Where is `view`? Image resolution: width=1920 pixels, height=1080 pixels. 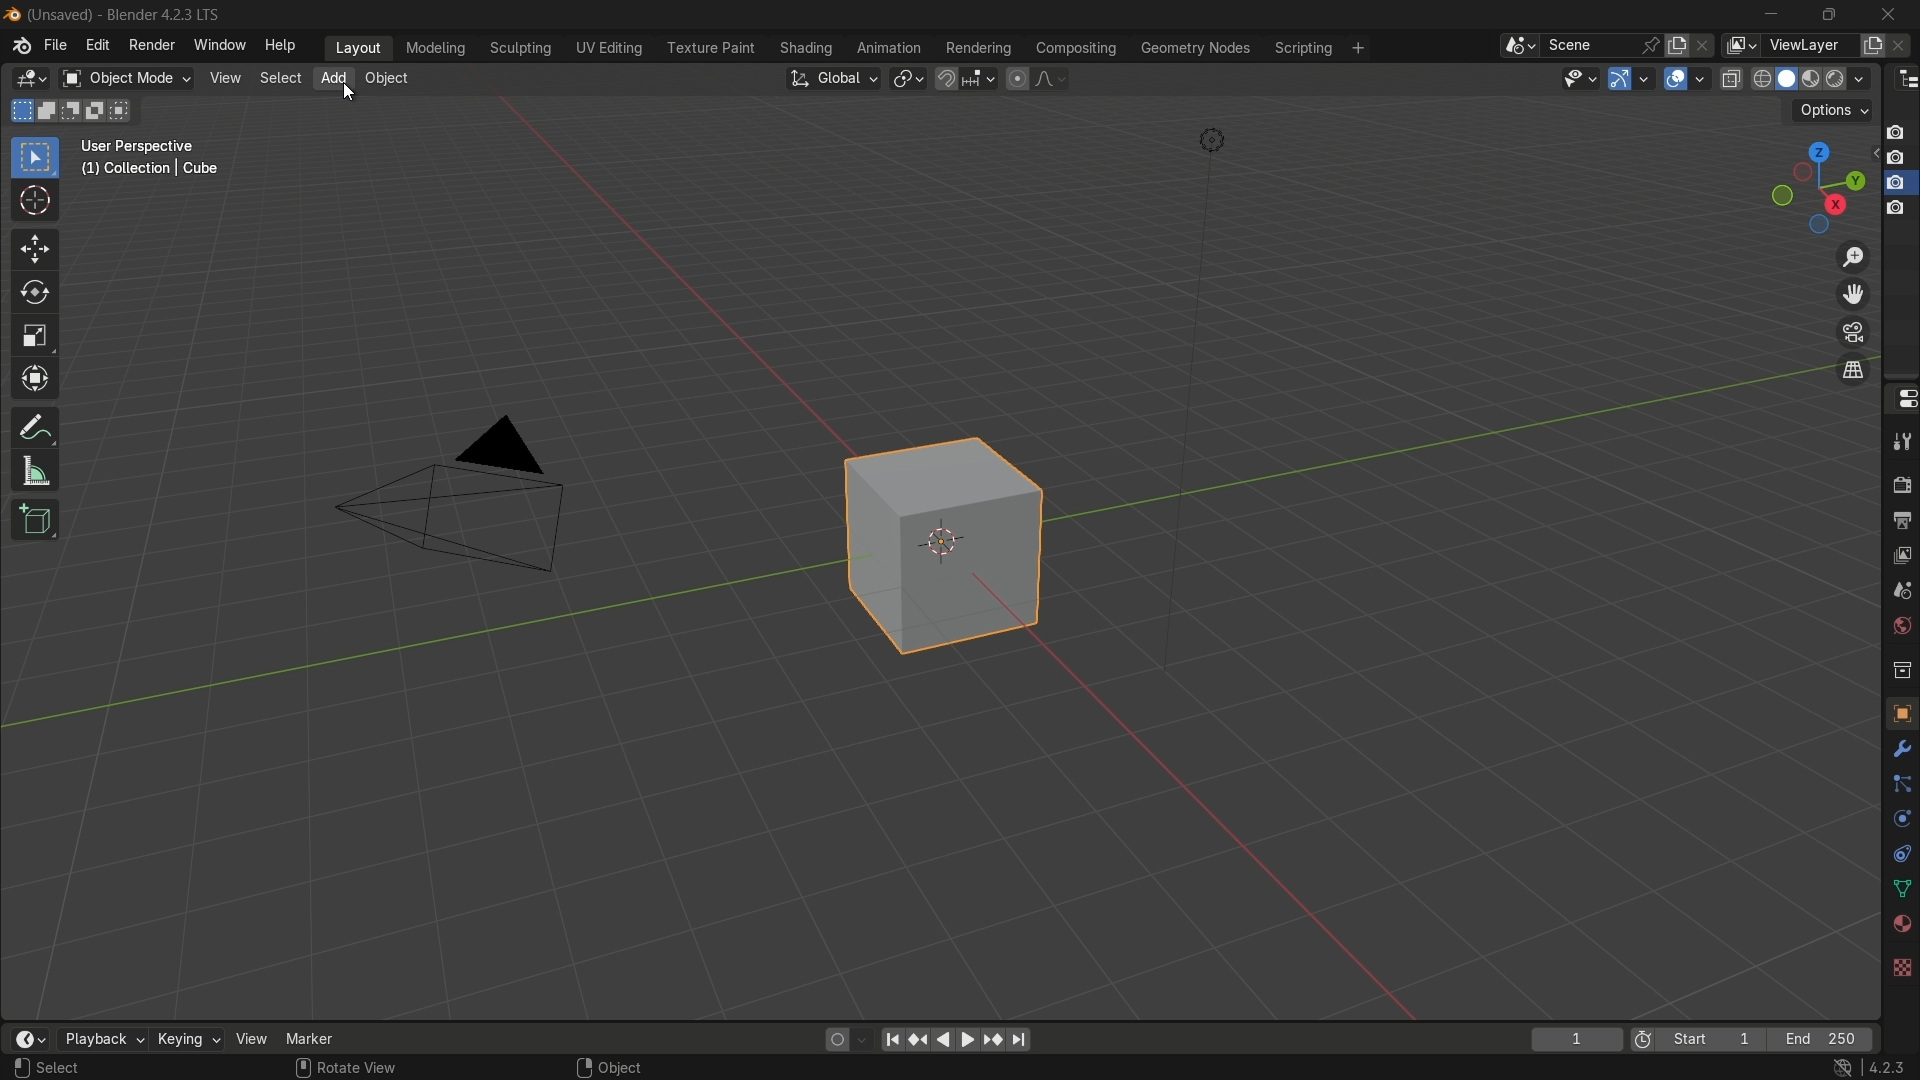 view is located at coordinates (250, 1039).